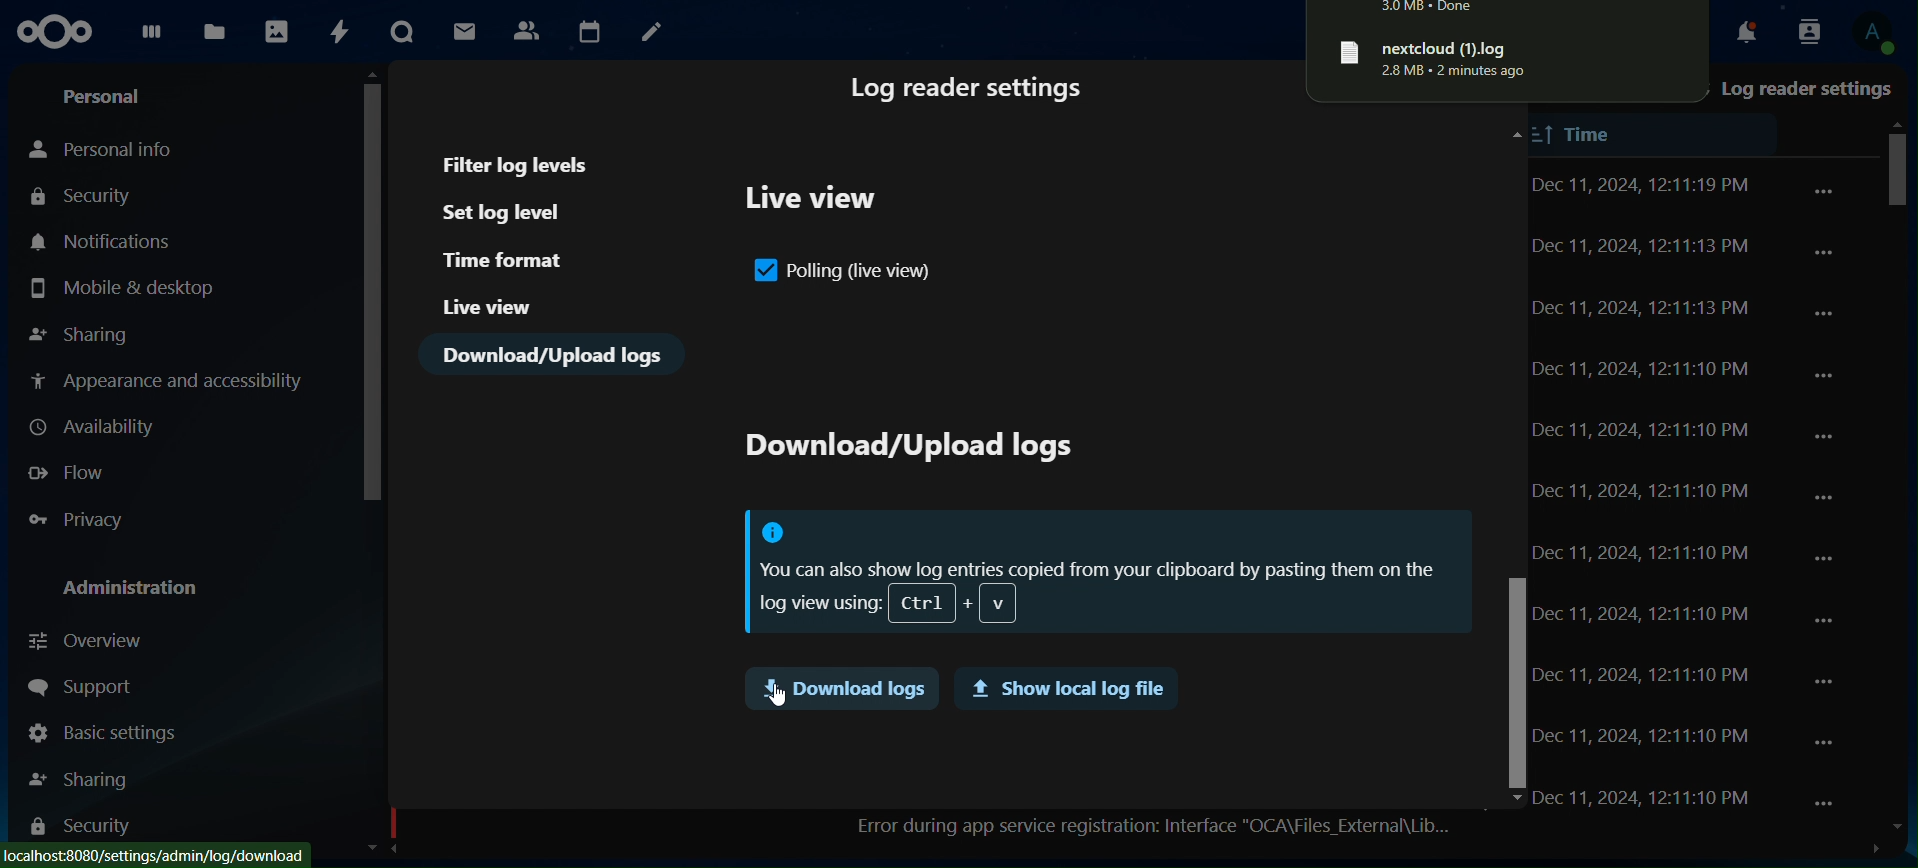  What do you see at coordinates (275, 34) in the screenshot?
I see `photos` at bounding box center [275, 34].